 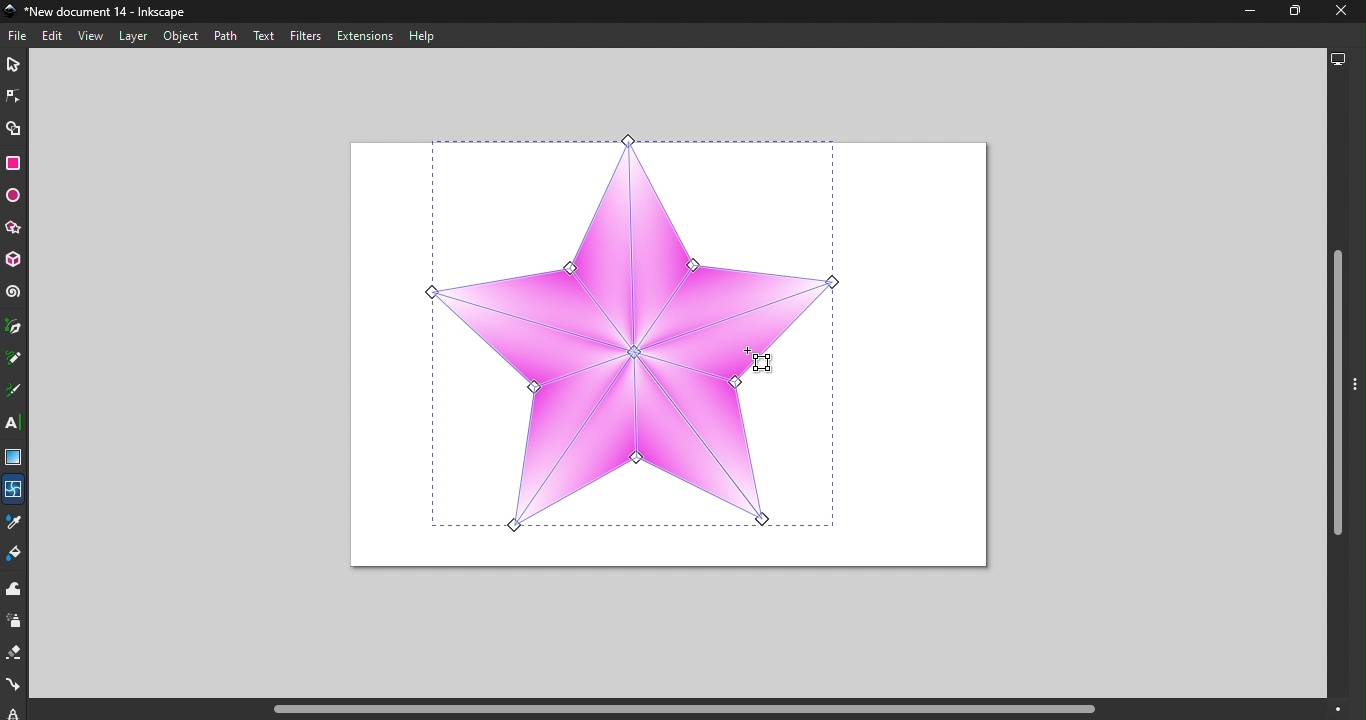 What do you see at coordinates (227, 35) in the screenshot?
I see `Path` at bounding box center [227, 35].